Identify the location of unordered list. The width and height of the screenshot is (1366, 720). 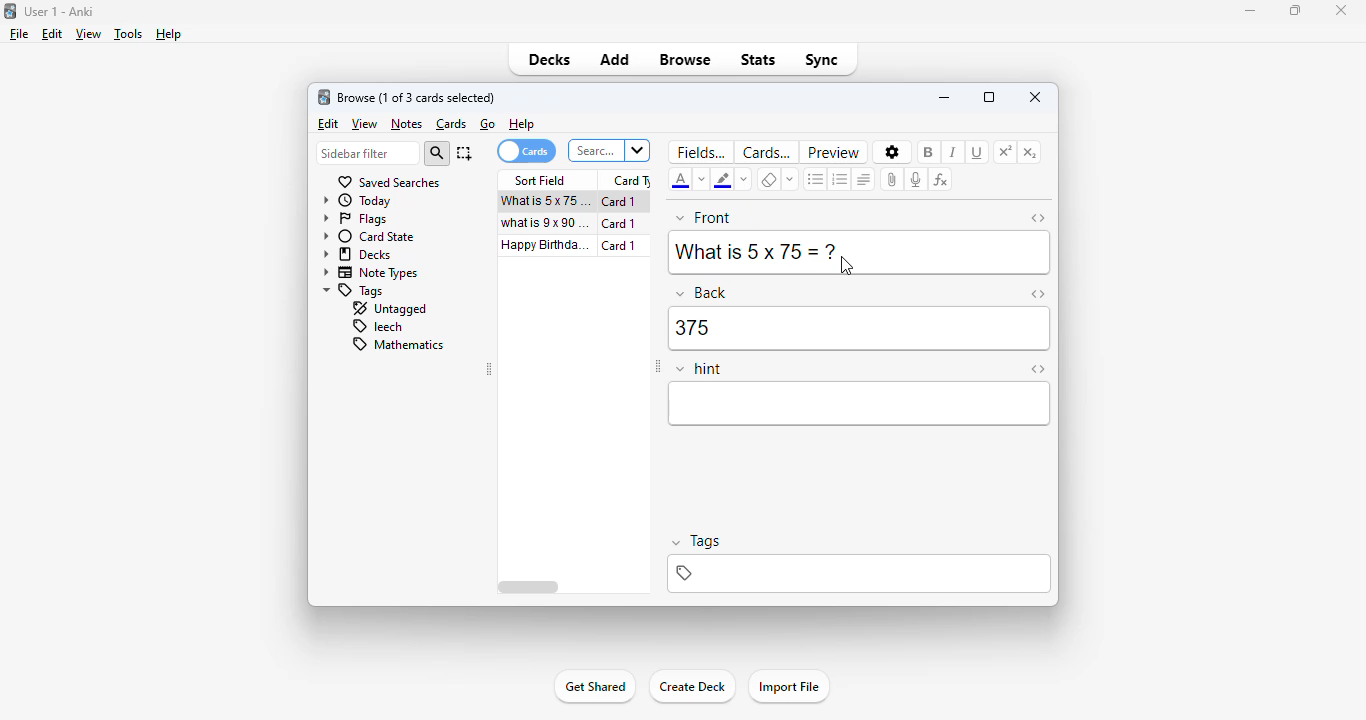
(815, 179).